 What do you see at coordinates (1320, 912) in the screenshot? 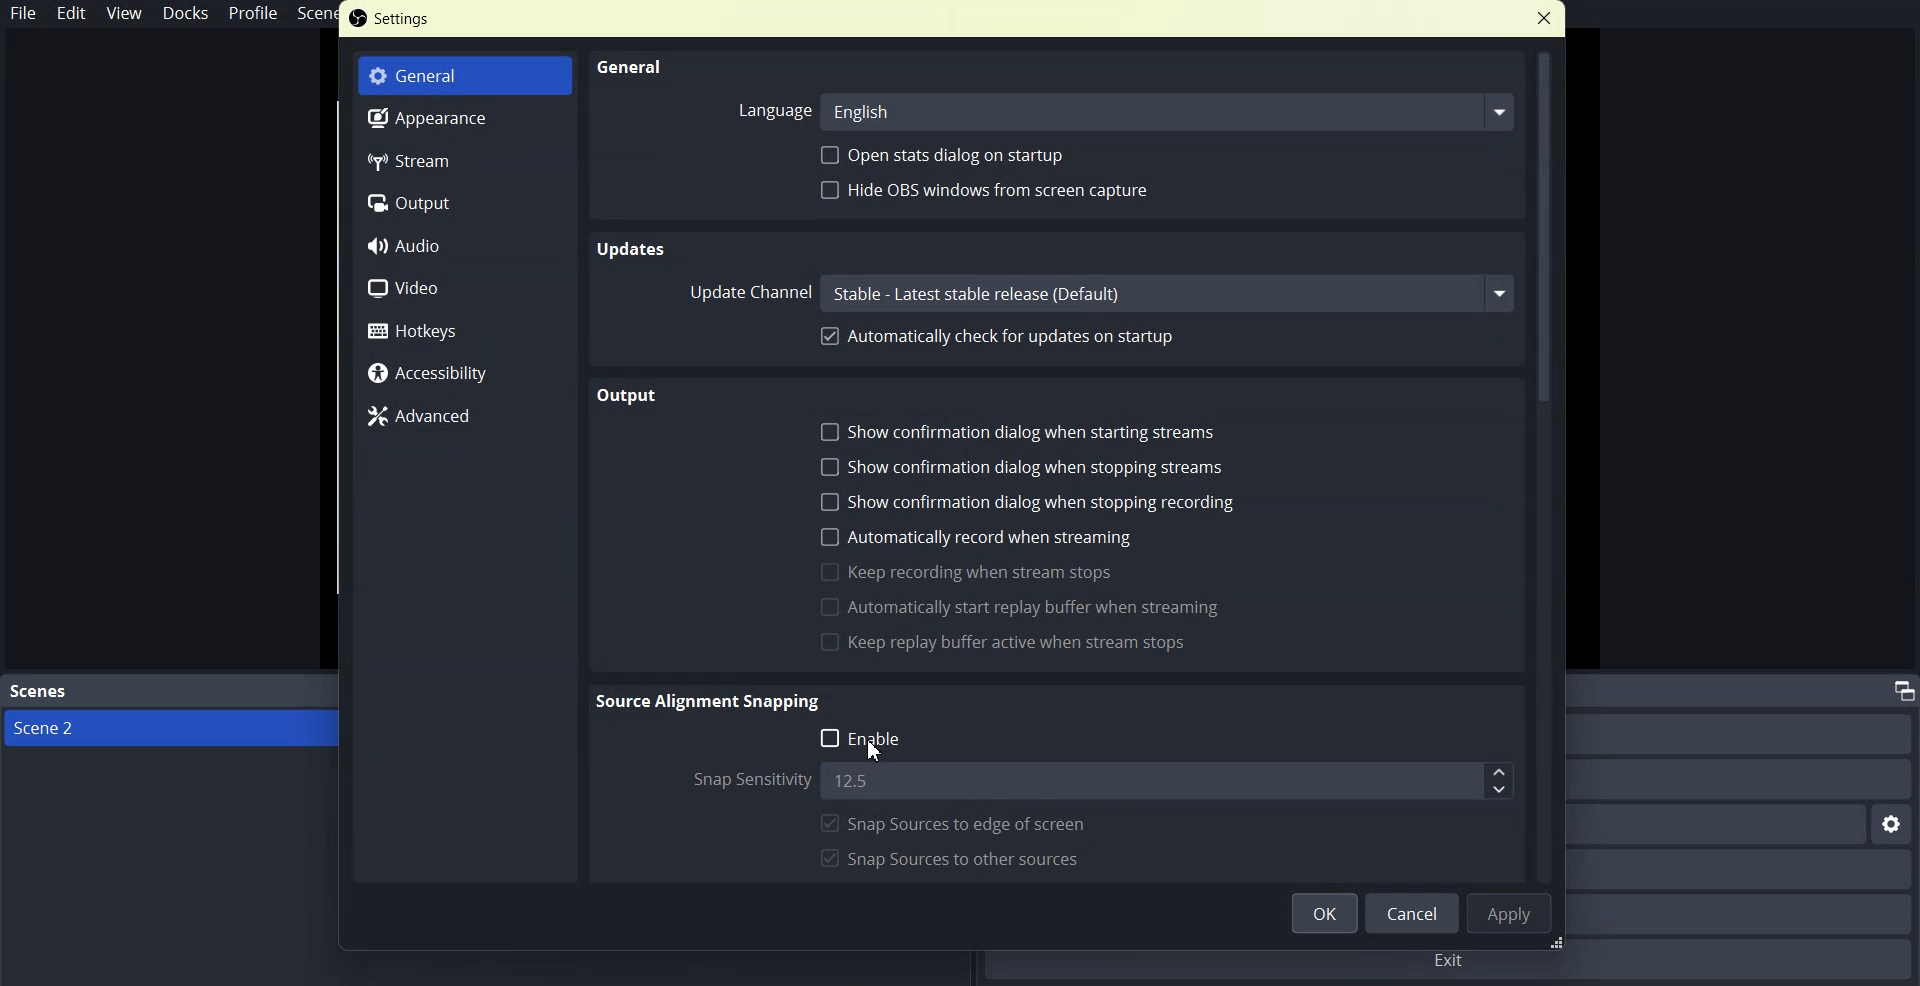
I see `OK` at bounding box center [1320, 912].